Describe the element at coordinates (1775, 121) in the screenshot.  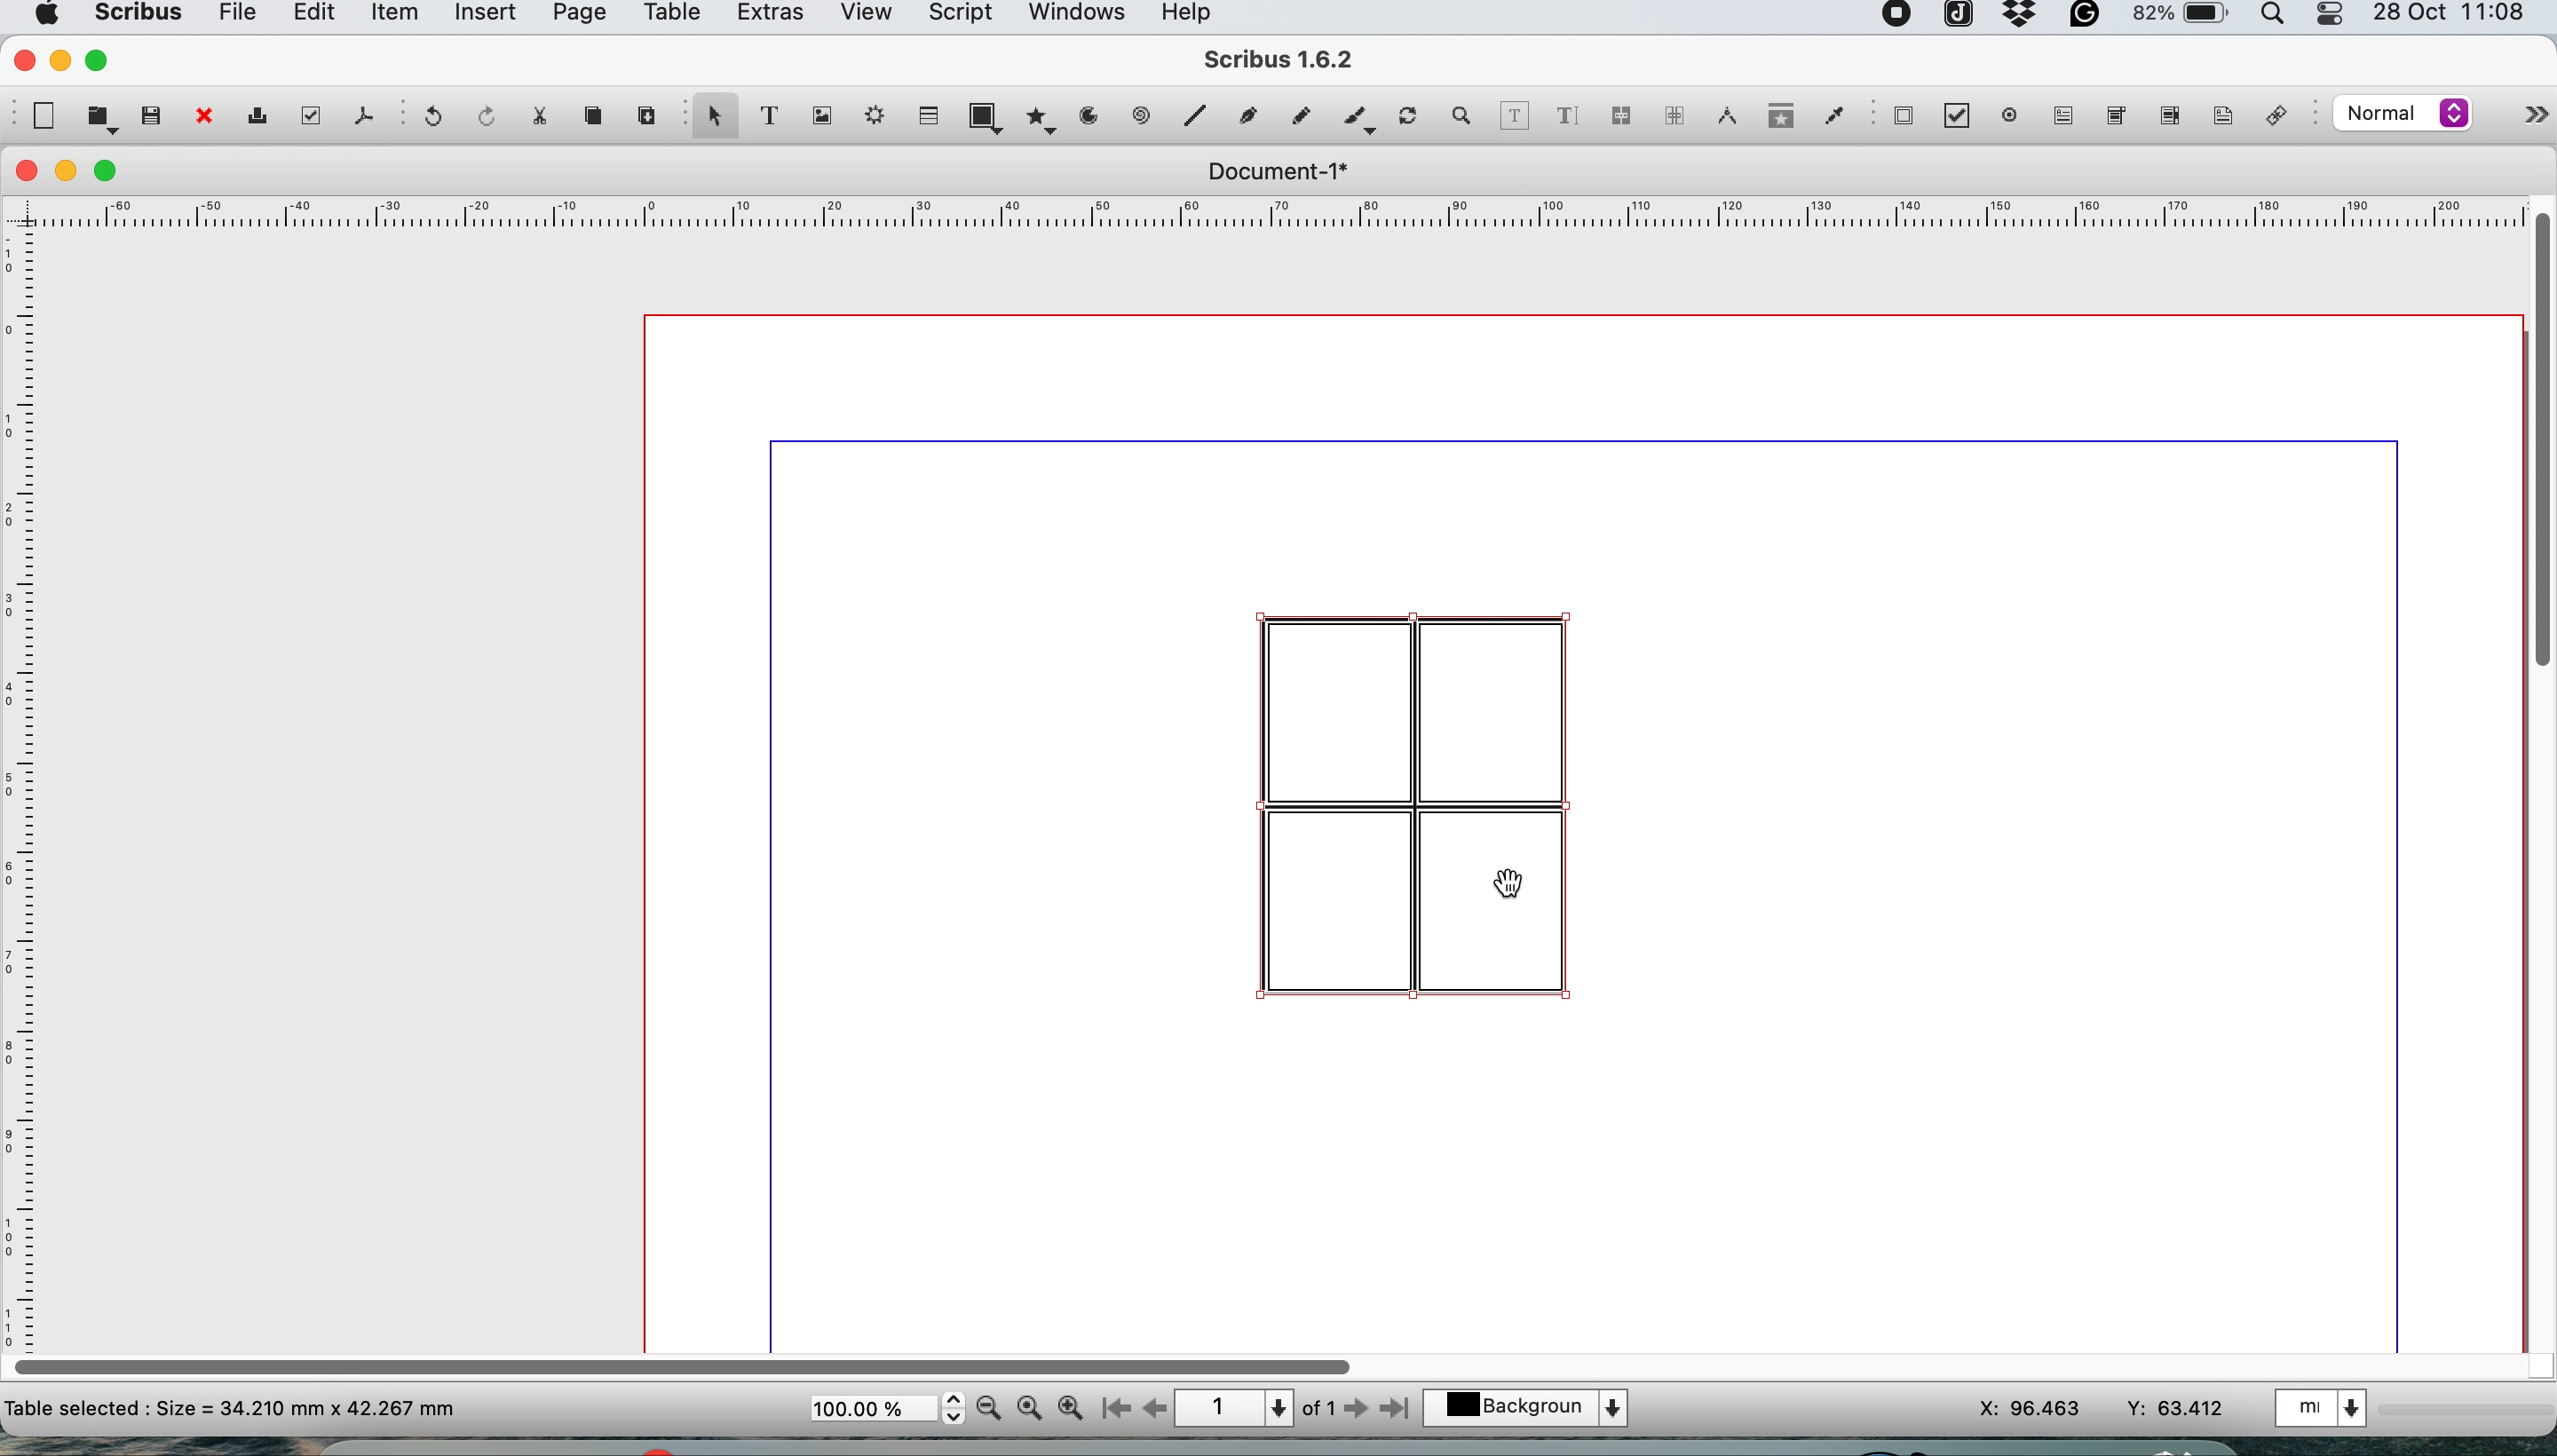
I see `copy item properties` at that location.